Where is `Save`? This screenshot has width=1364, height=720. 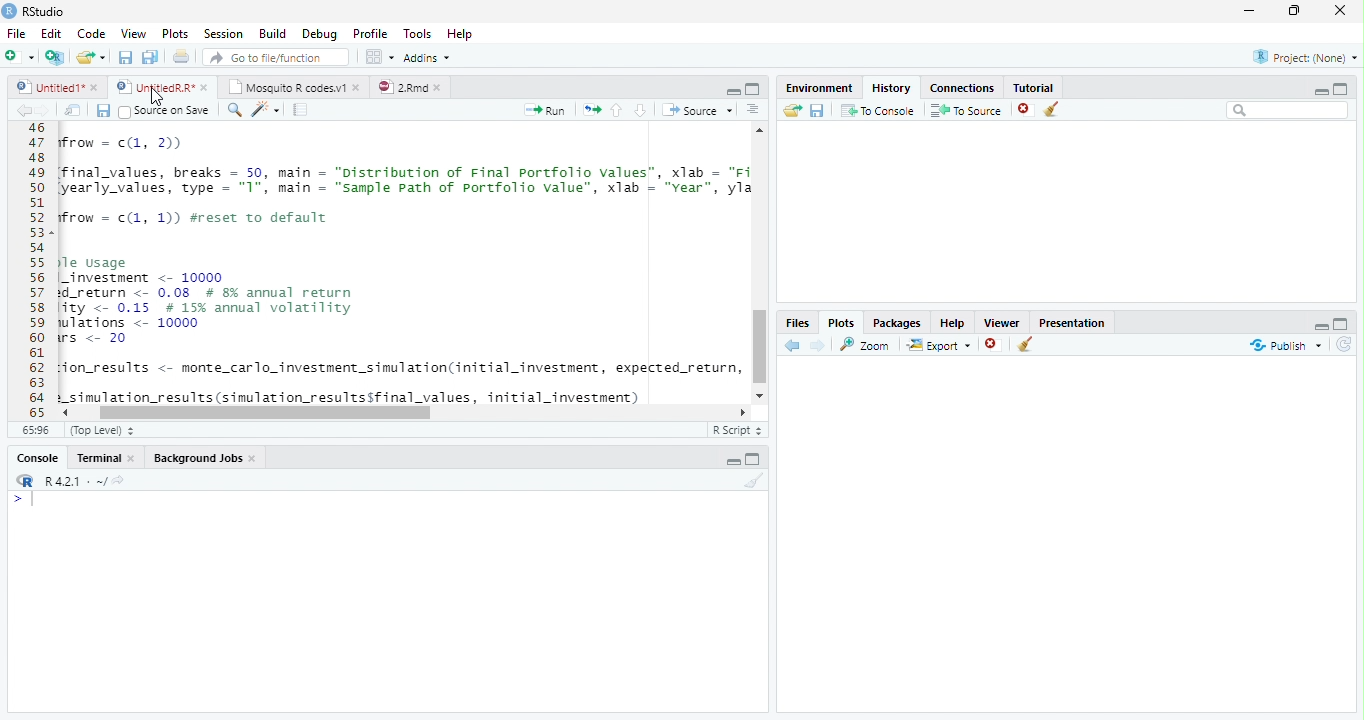 Save is located at coordinates (103, 110).